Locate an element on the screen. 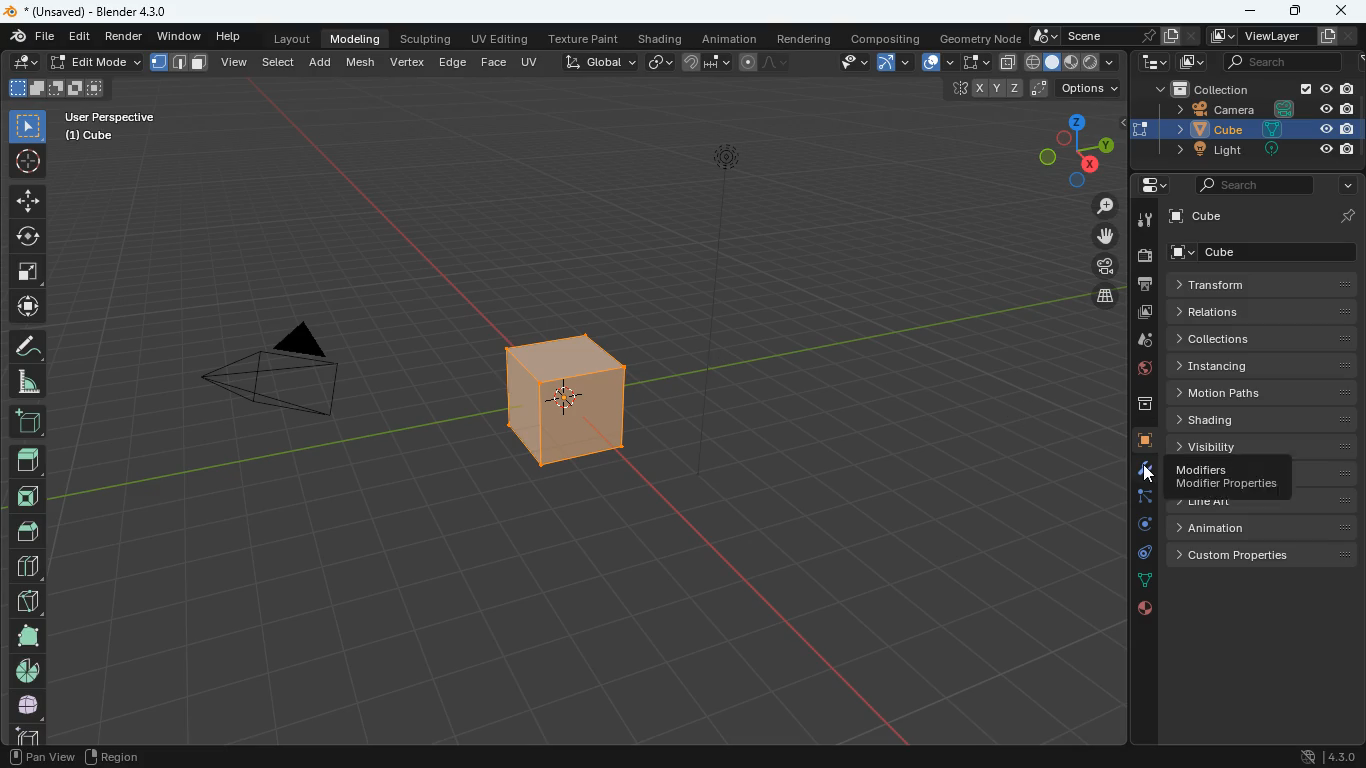  blender is located at coordinates (89, 11).